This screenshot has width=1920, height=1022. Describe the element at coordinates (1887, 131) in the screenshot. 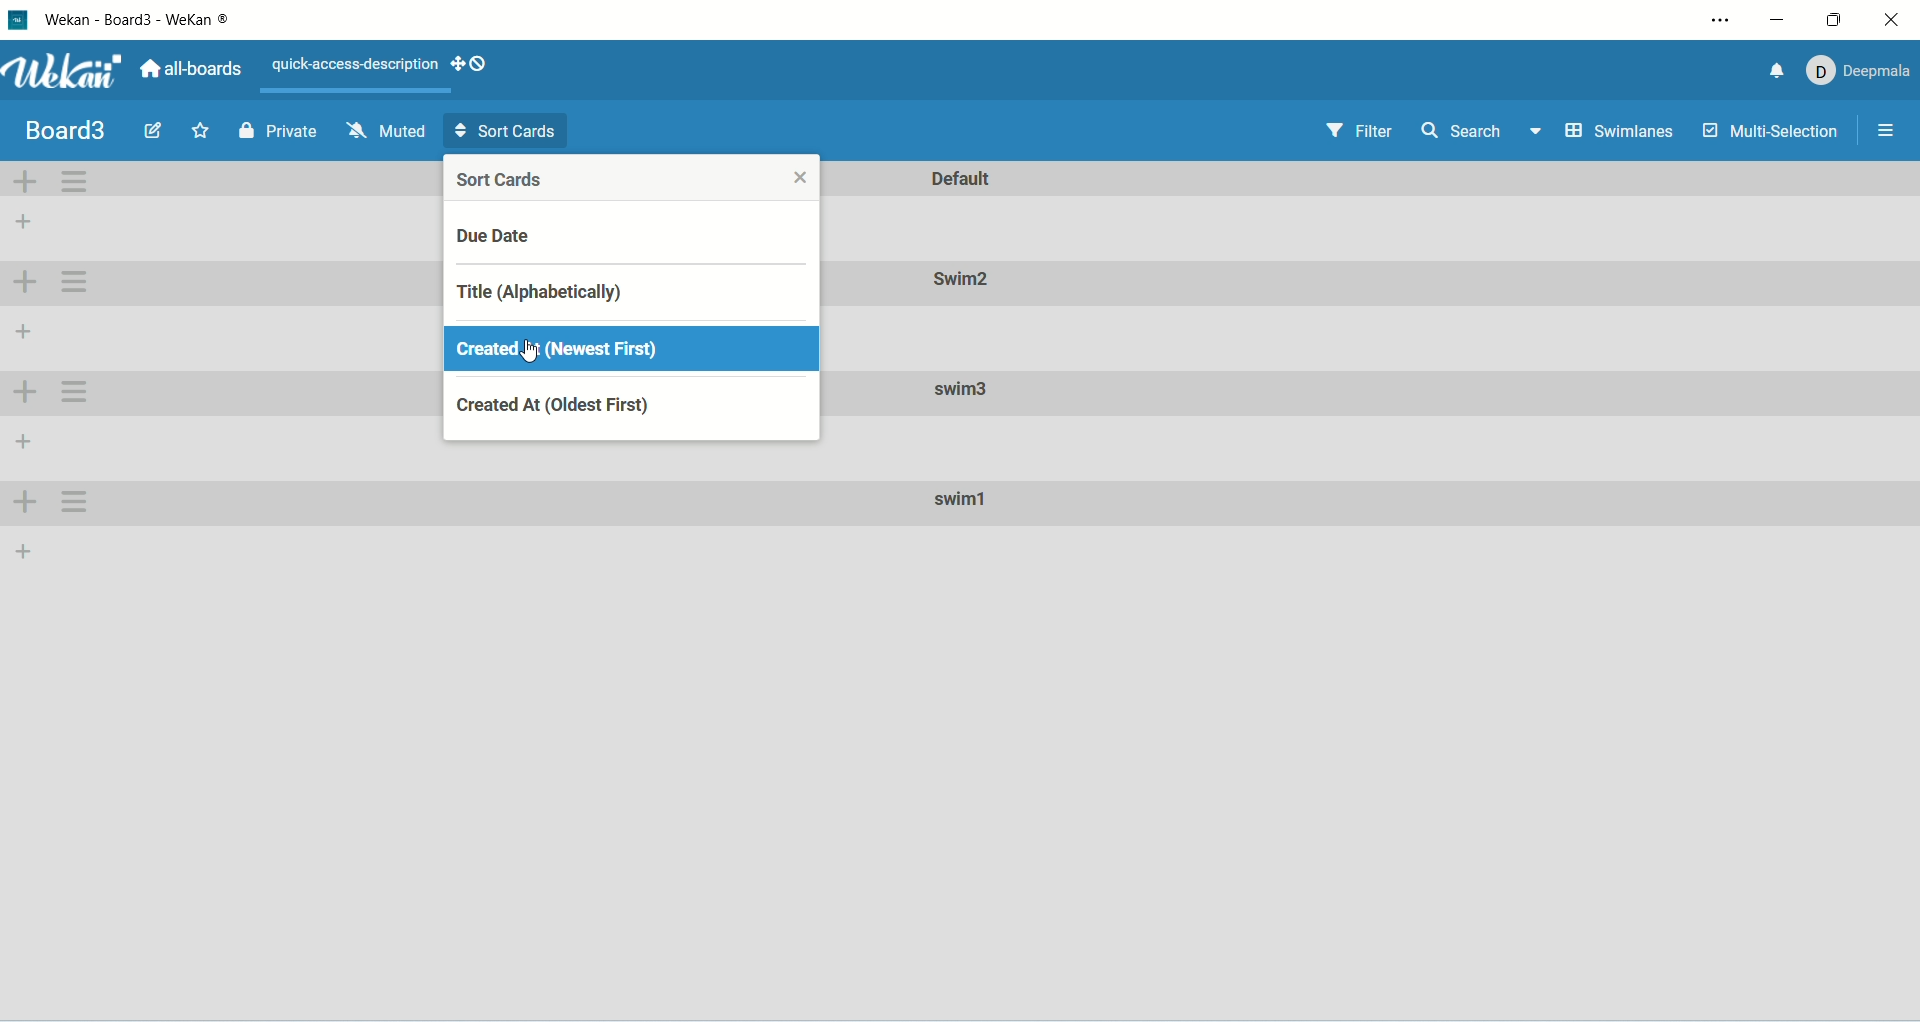

I see `options` at that location.